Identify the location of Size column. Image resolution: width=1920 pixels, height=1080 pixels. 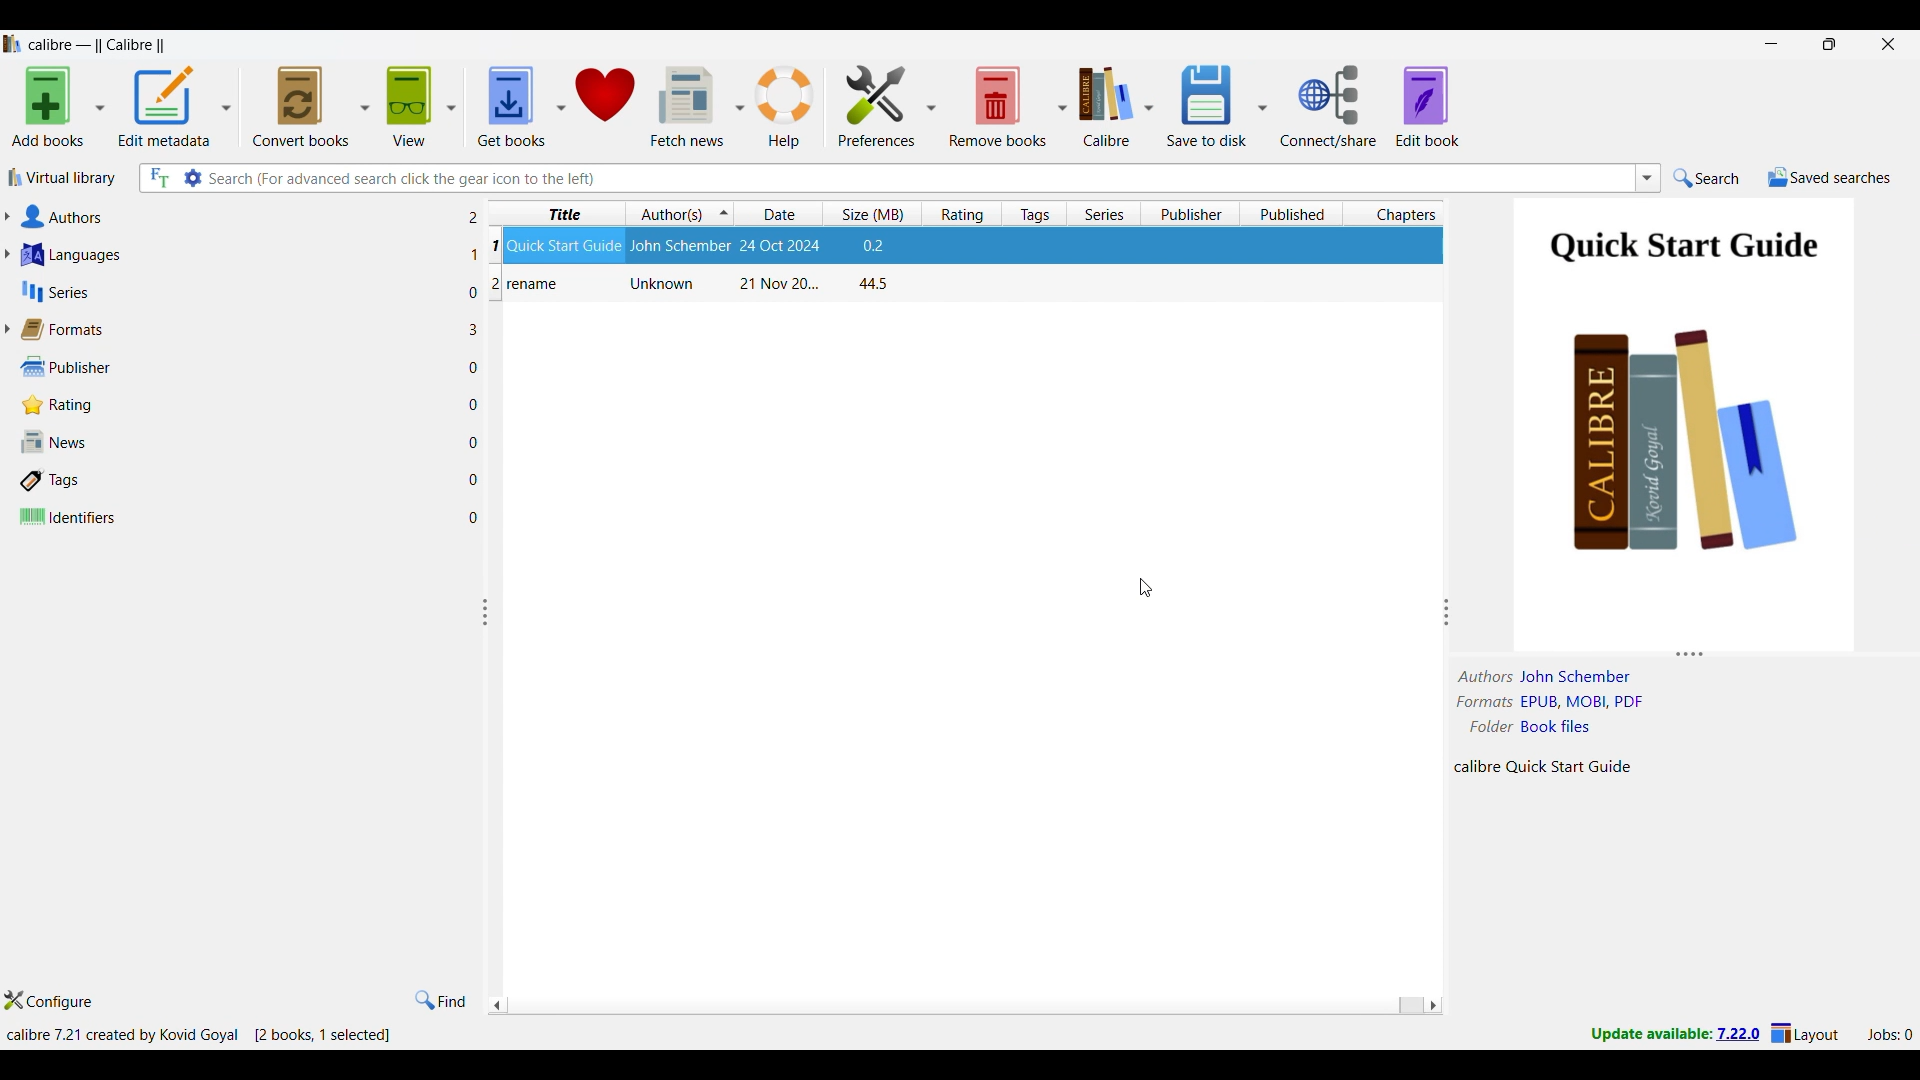
(871, 213).